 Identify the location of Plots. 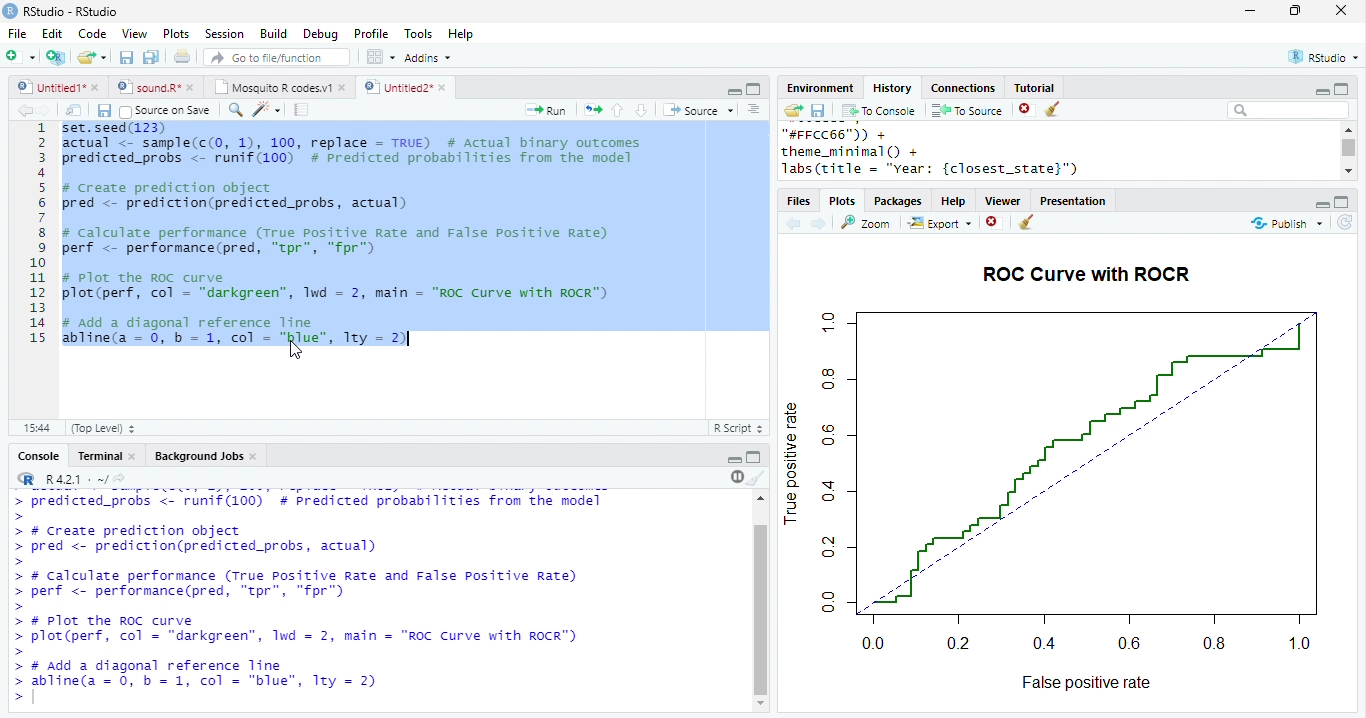
(177, 33).